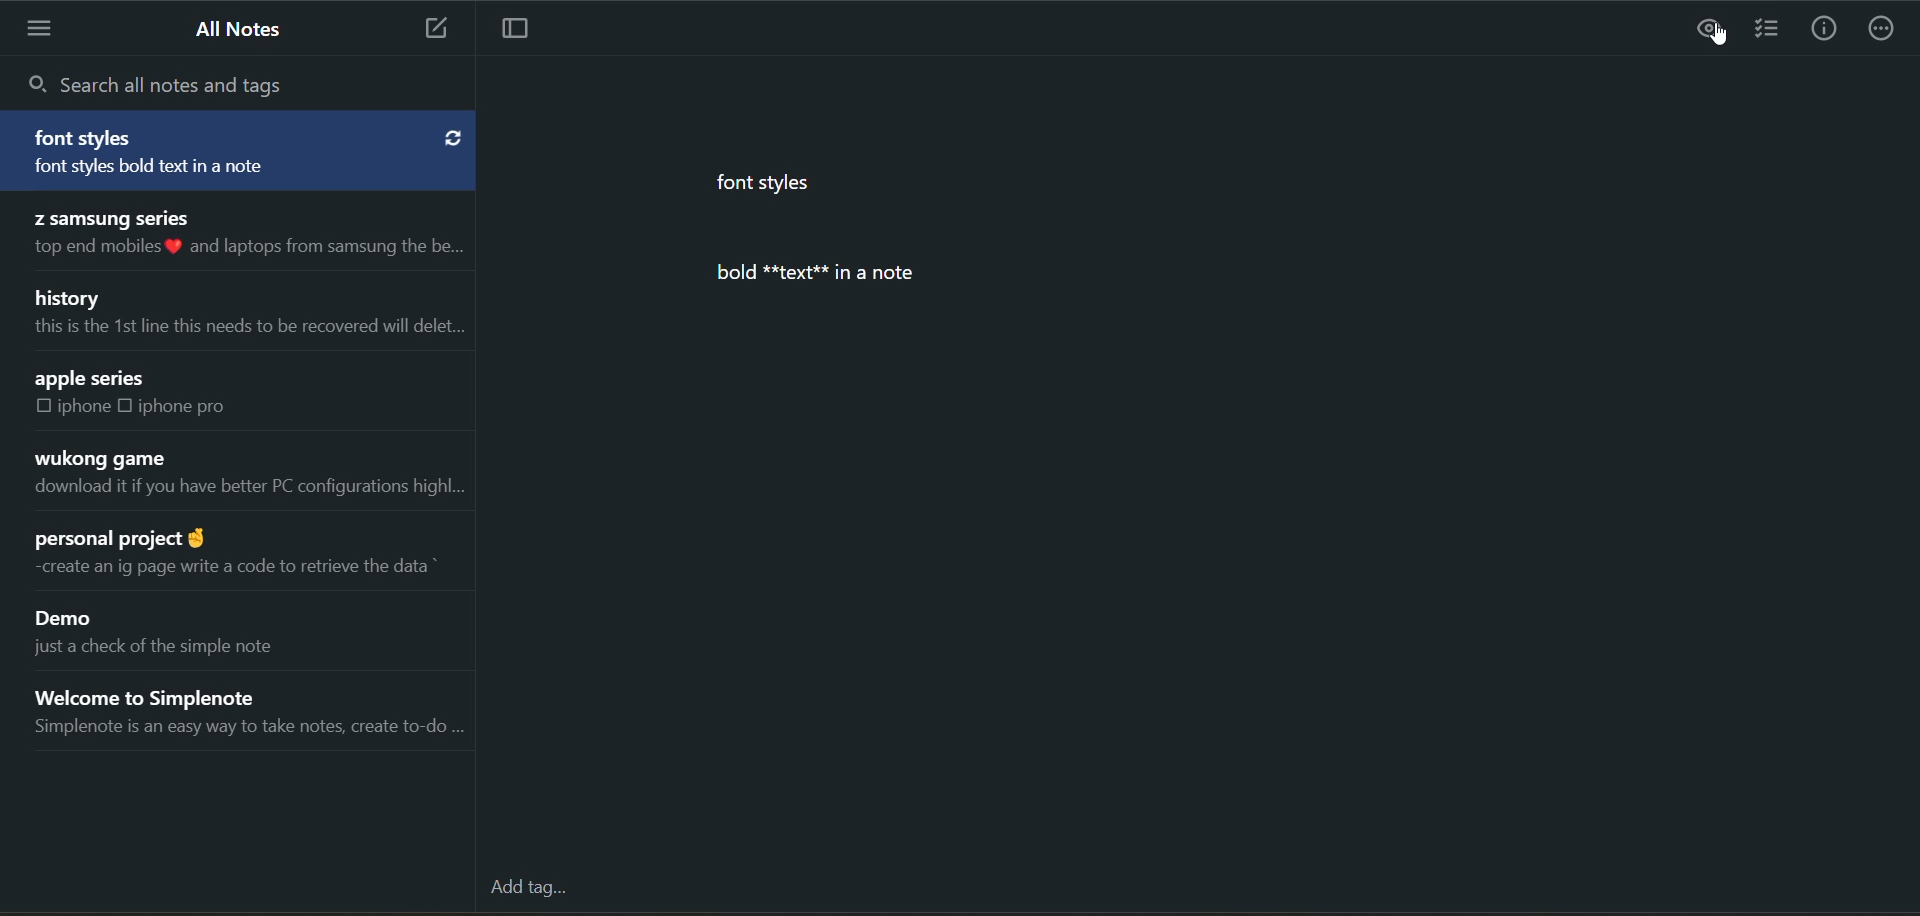  I want to click on add tag, so click(538, 893).